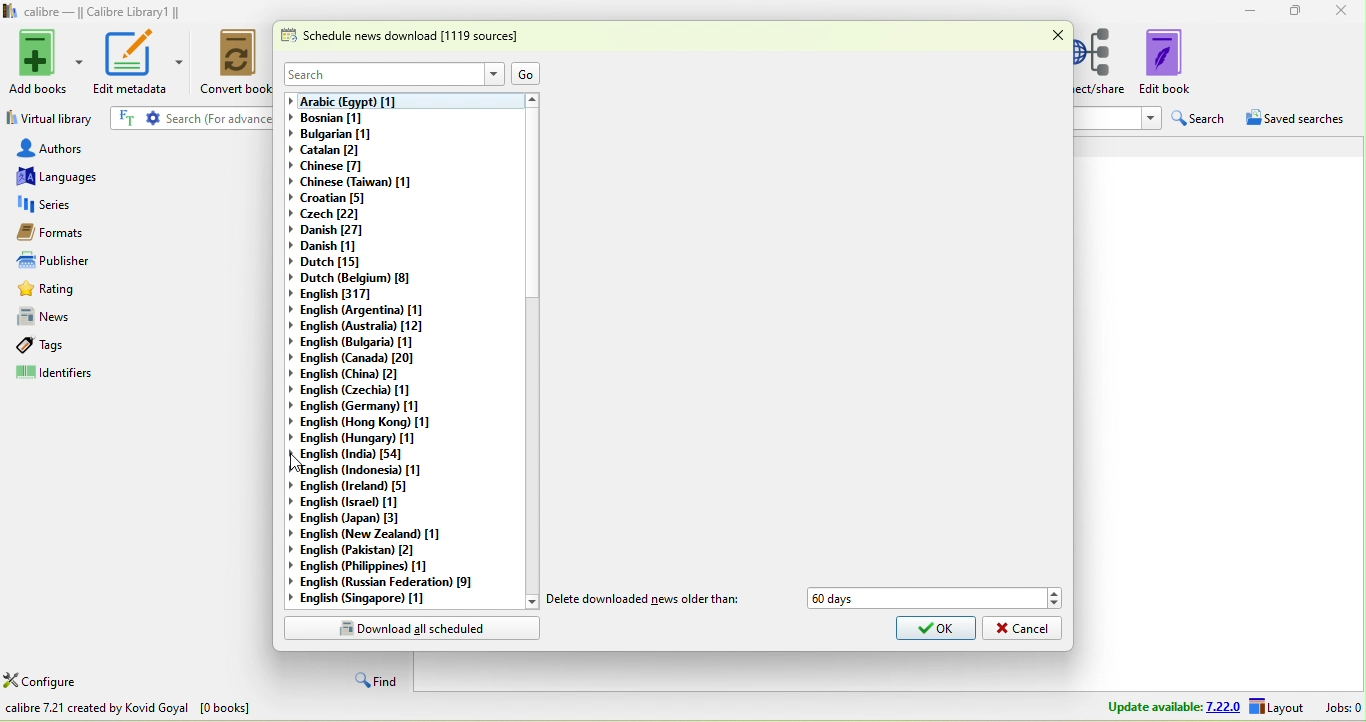 The width and height of the screenshot is (1366, 722). I want to click on delete downloaded news older than, so click(645, 600).